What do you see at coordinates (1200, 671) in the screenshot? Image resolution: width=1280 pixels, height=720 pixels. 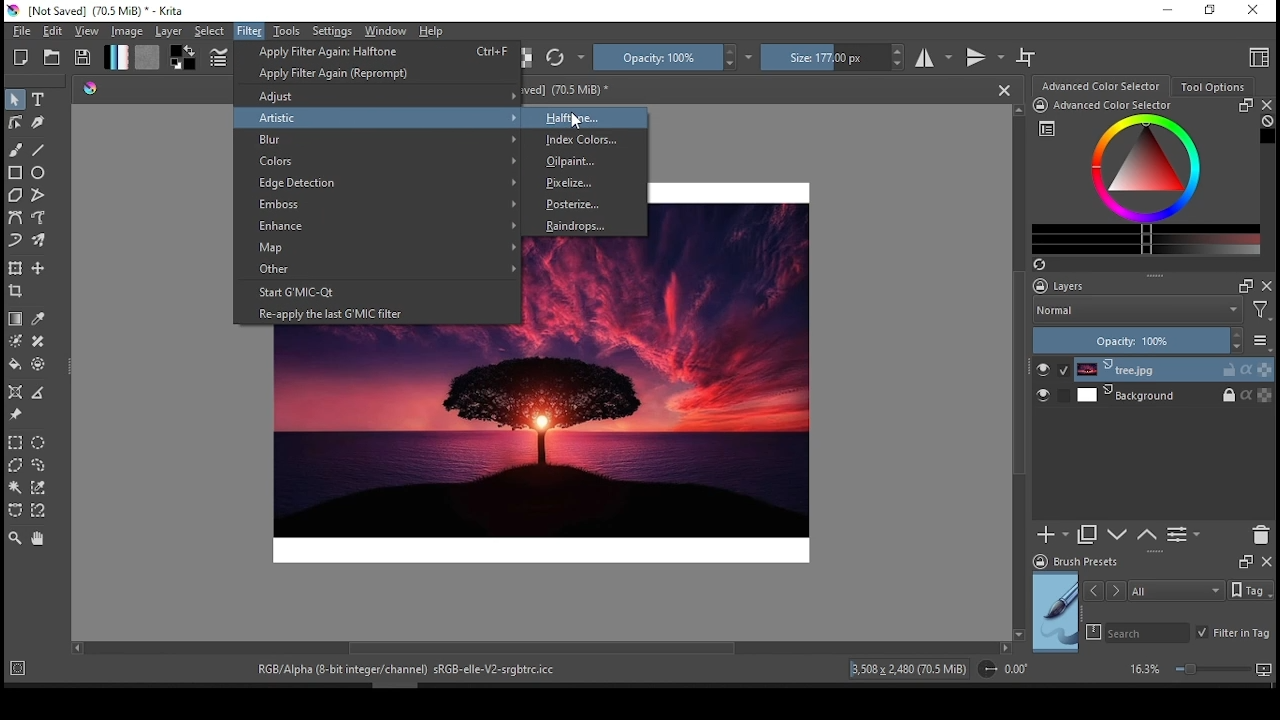 I see `zoom` at bounding box center [1200, 671].